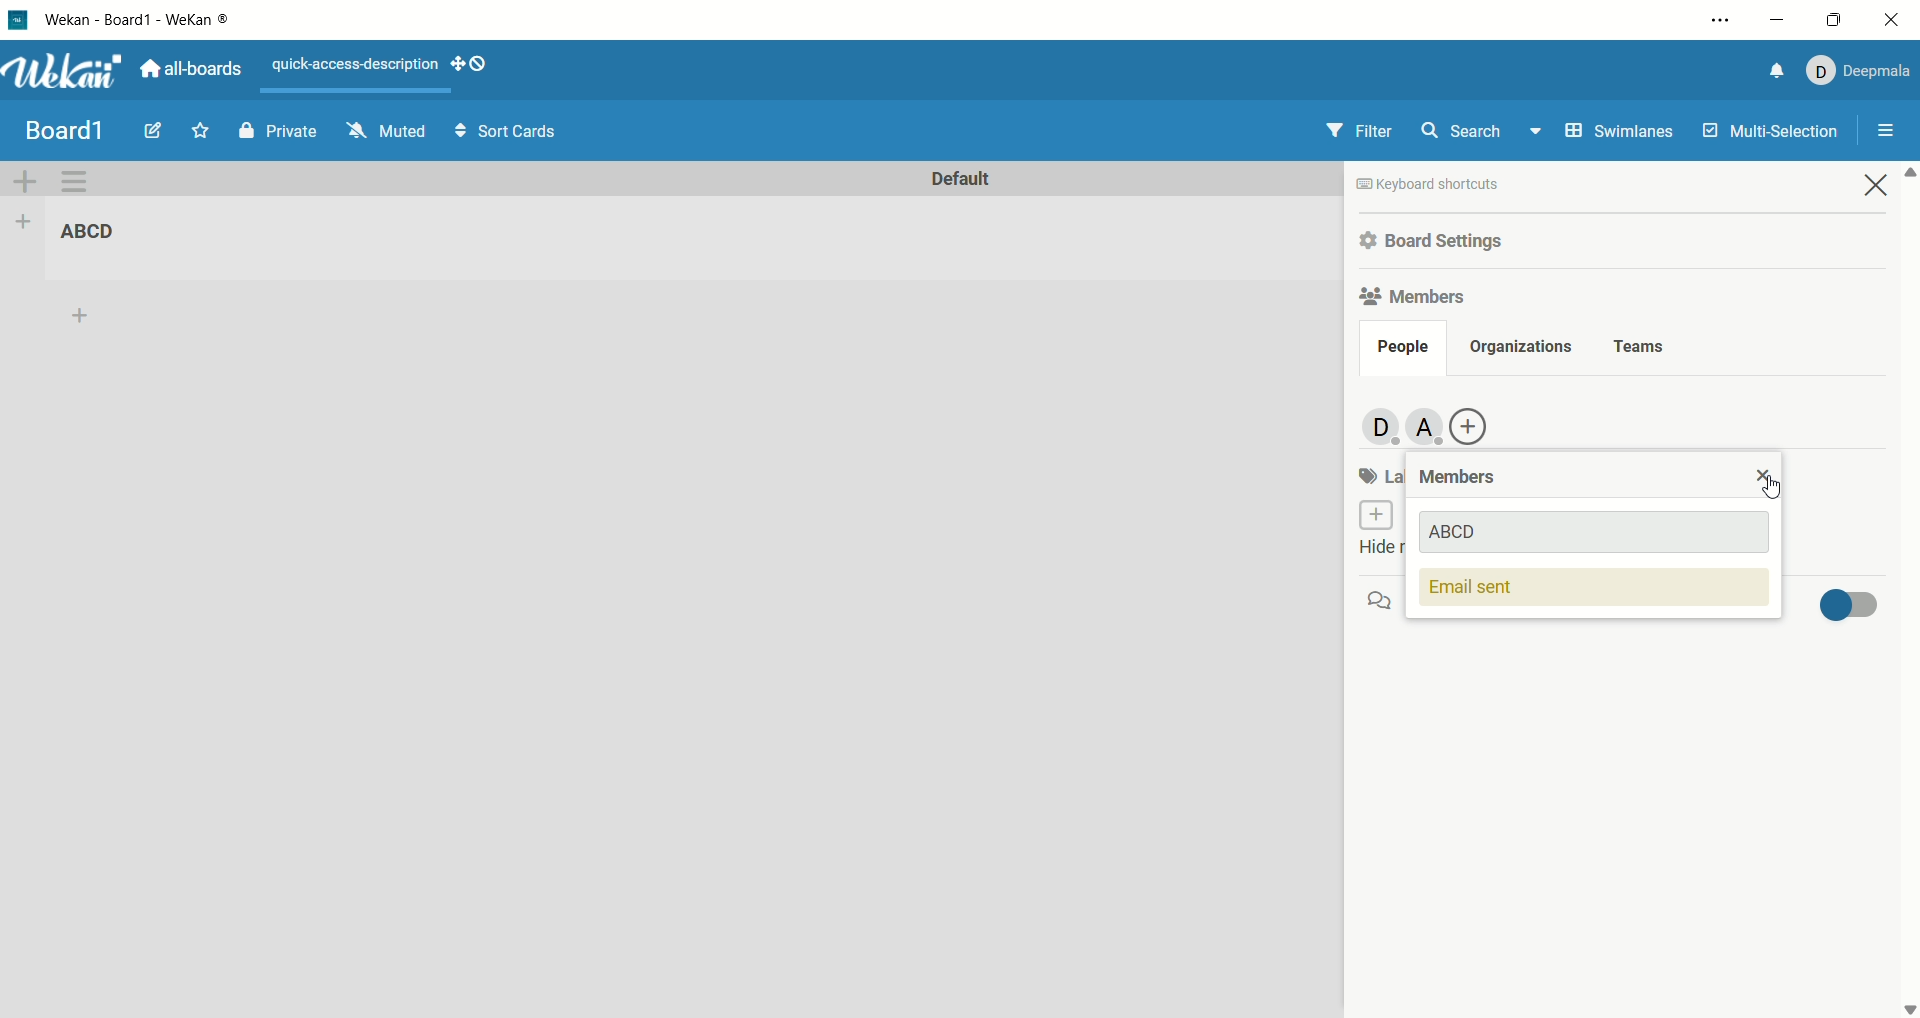  I want to click on edit, so click(153, 130).